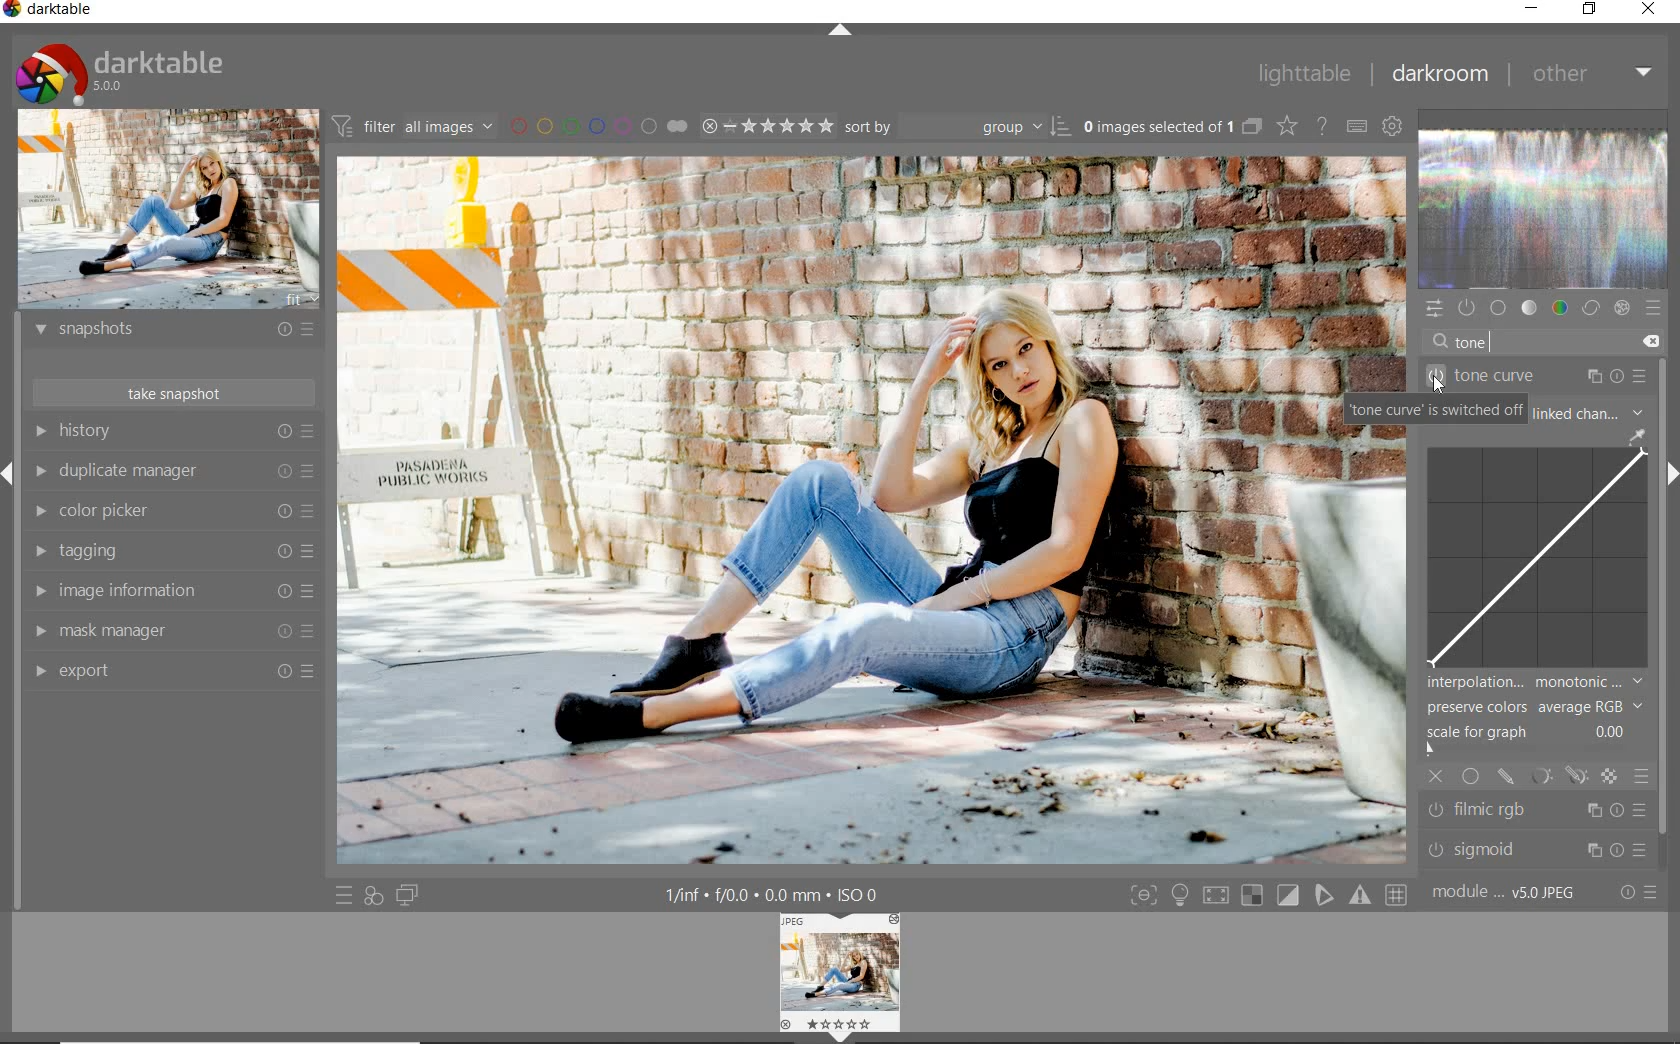 Image resolution: width=1680 pixels, height=1044 pixels. What do you see at coordinates (1438, 776) in the screenshot?
I see `off` at bounding box center [1438, 776].